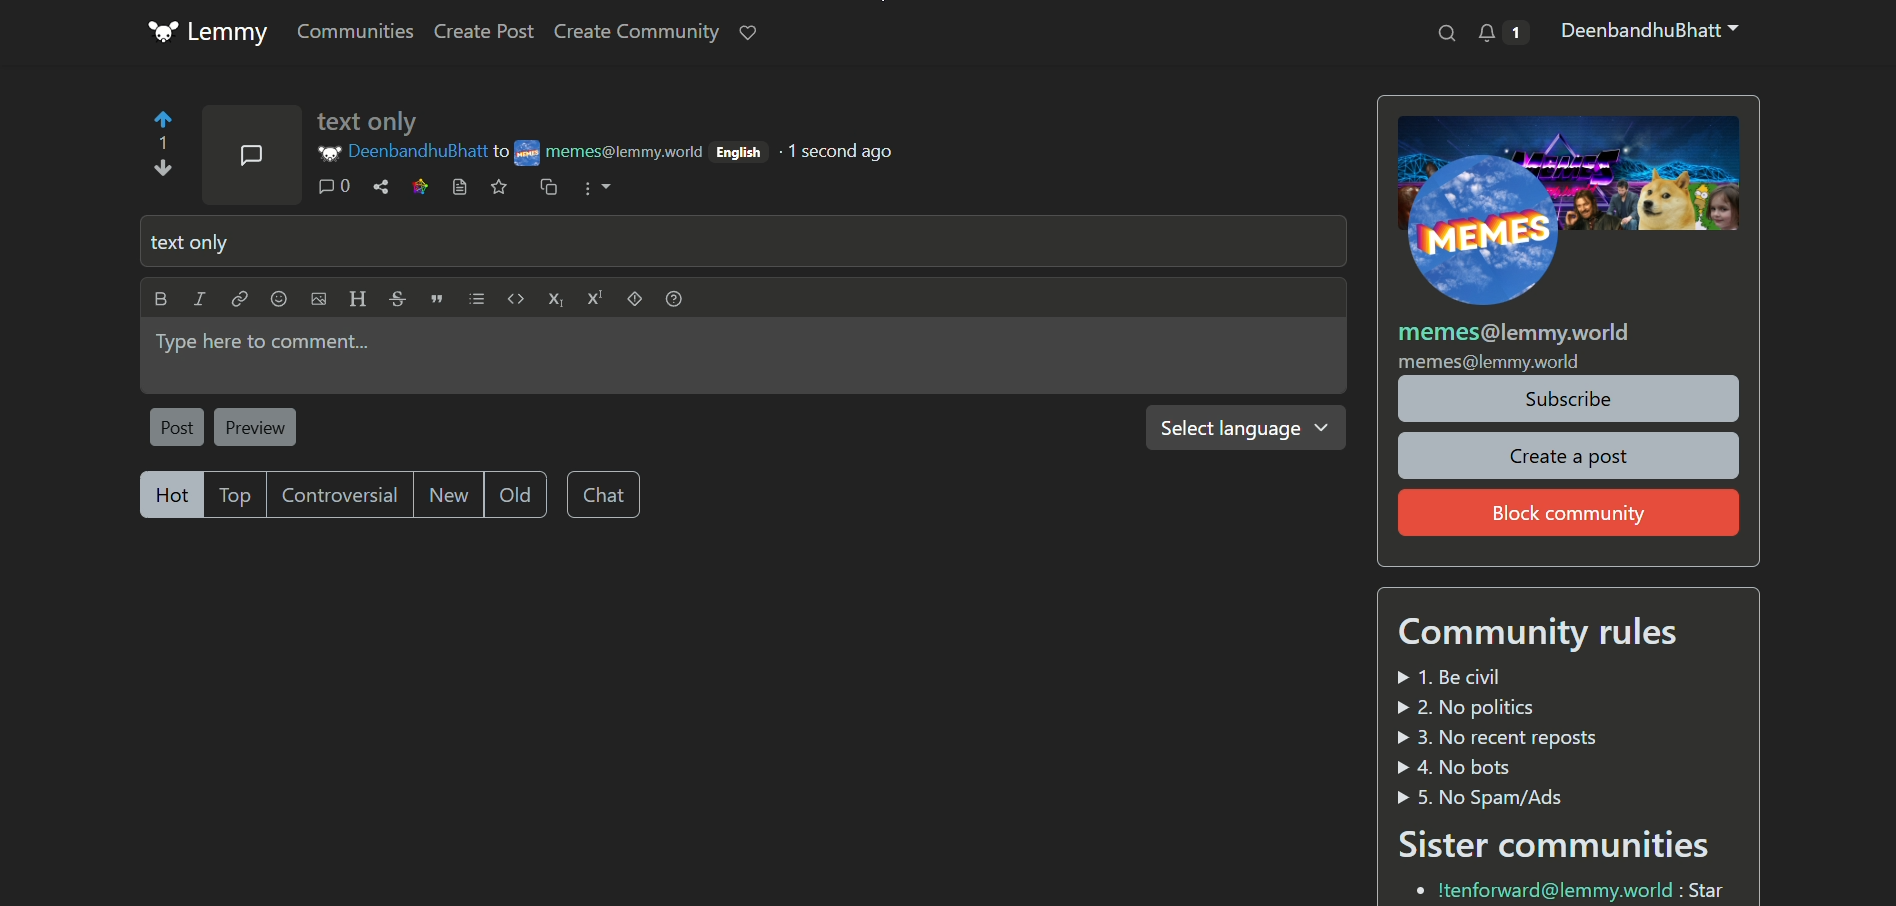 This screenshot has width=1896, height=906. I want to click on search, so click(1444, 34).